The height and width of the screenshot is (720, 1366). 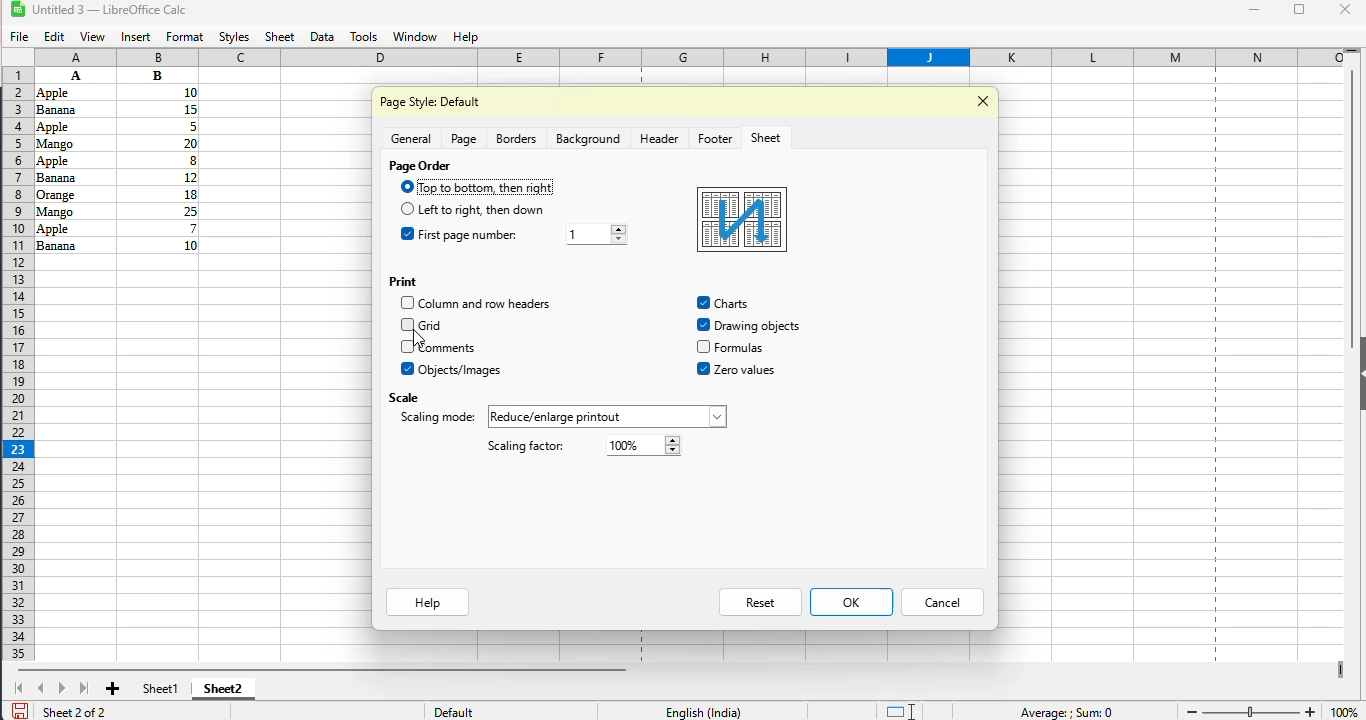 I want to click on , so click(x=158, y=126).